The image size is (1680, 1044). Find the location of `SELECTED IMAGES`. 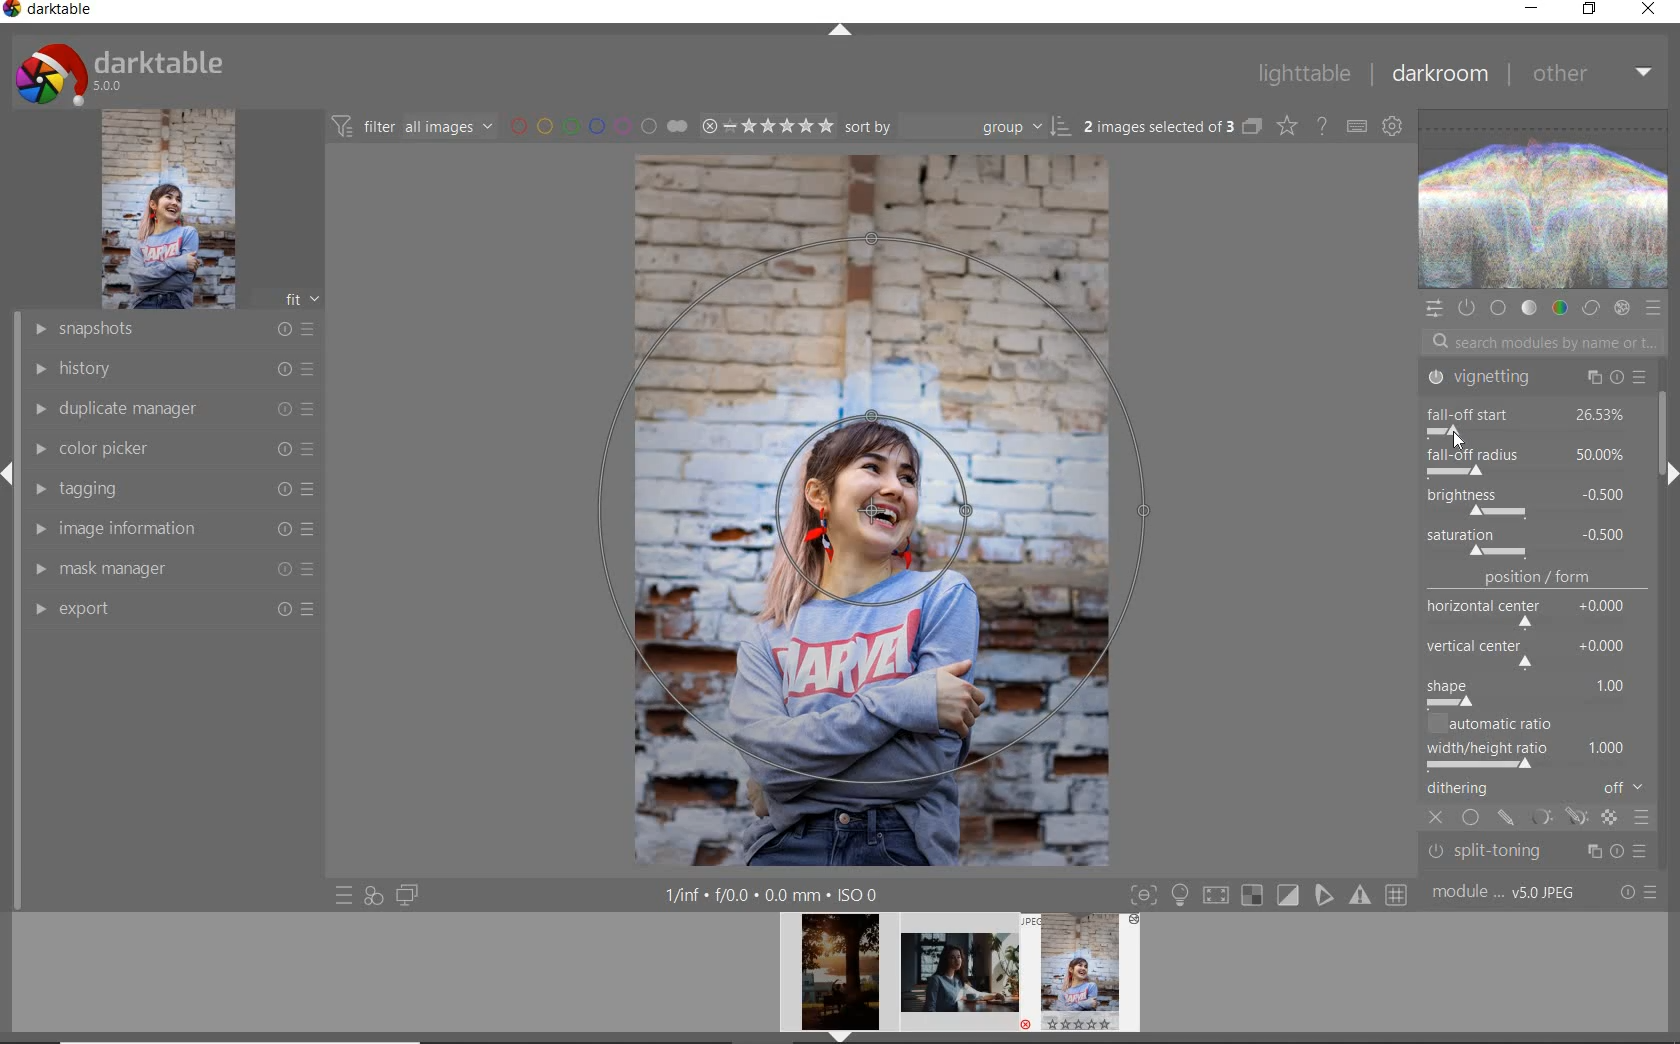

SELECTED IMAGES is located at coordinates (1159, 123).